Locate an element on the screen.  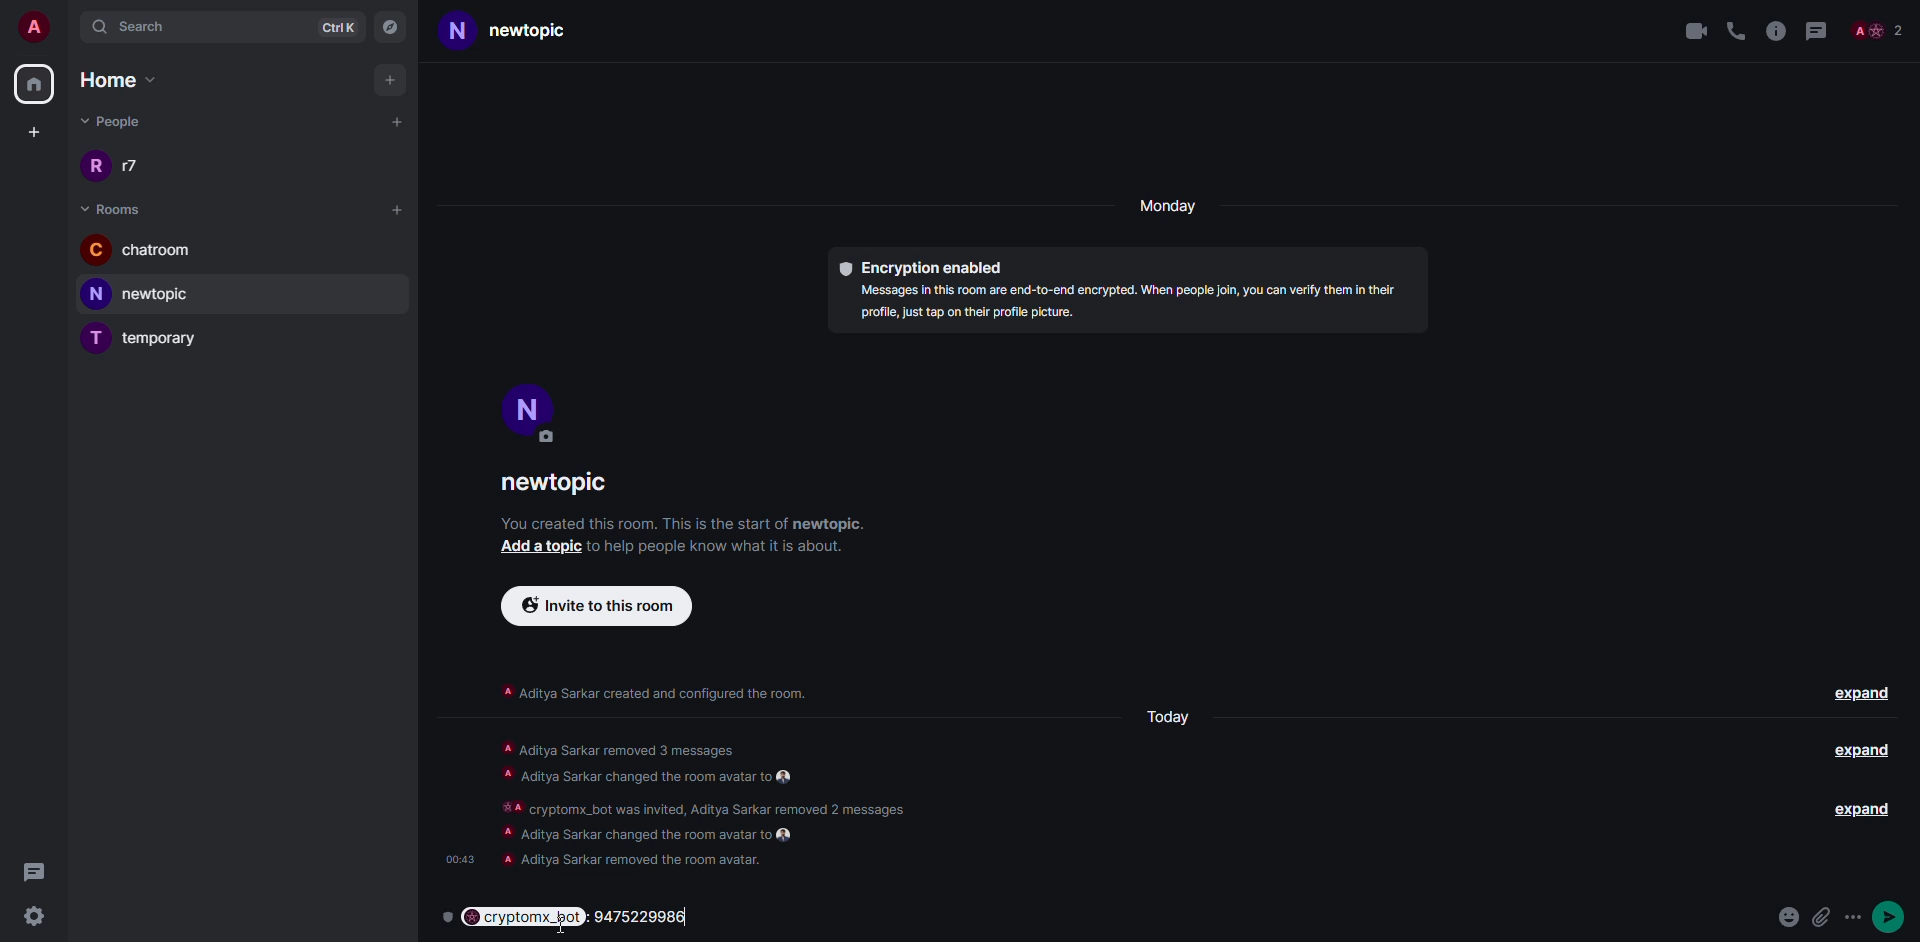
add is located at coordinates (392, 80).